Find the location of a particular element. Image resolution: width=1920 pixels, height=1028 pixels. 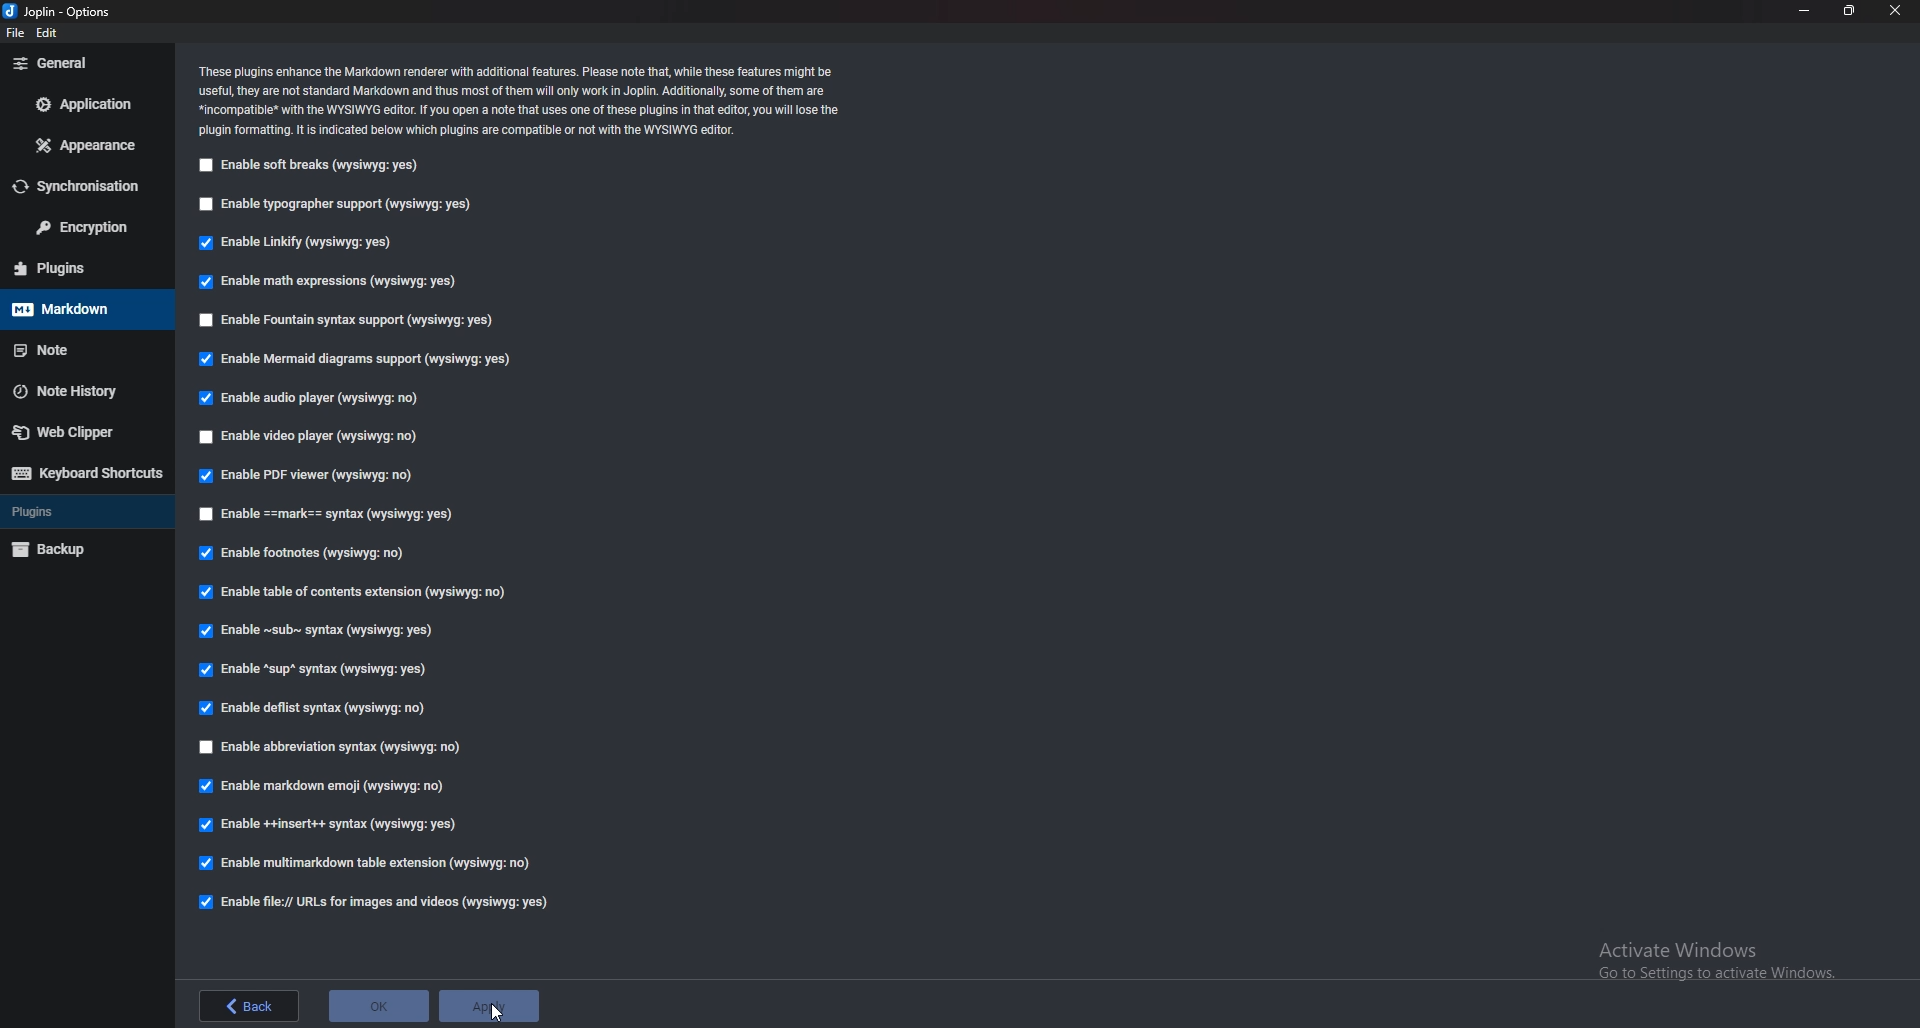

Enable footnotes is located at coordinates (309, 554).